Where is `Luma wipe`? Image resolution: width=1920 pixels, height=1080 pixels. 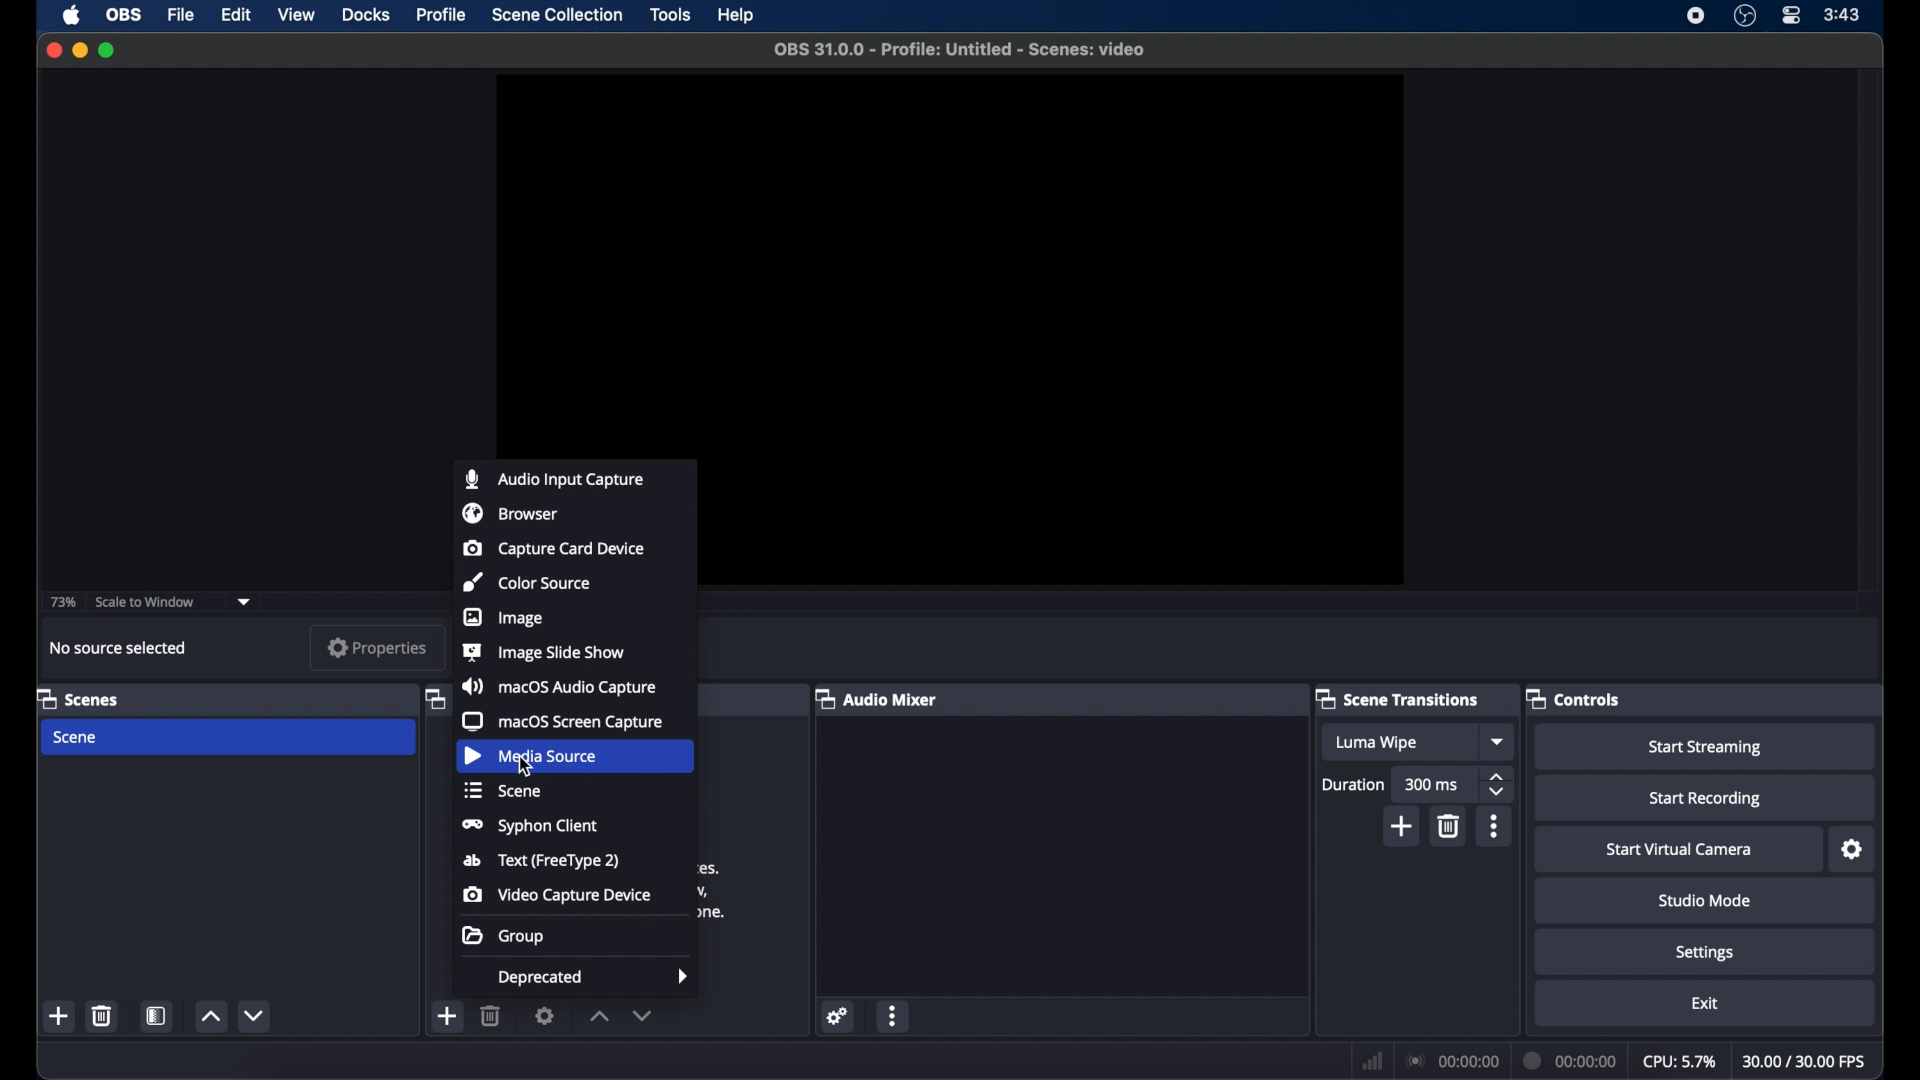
Luma wipe is located at coordinates (1375, 743).